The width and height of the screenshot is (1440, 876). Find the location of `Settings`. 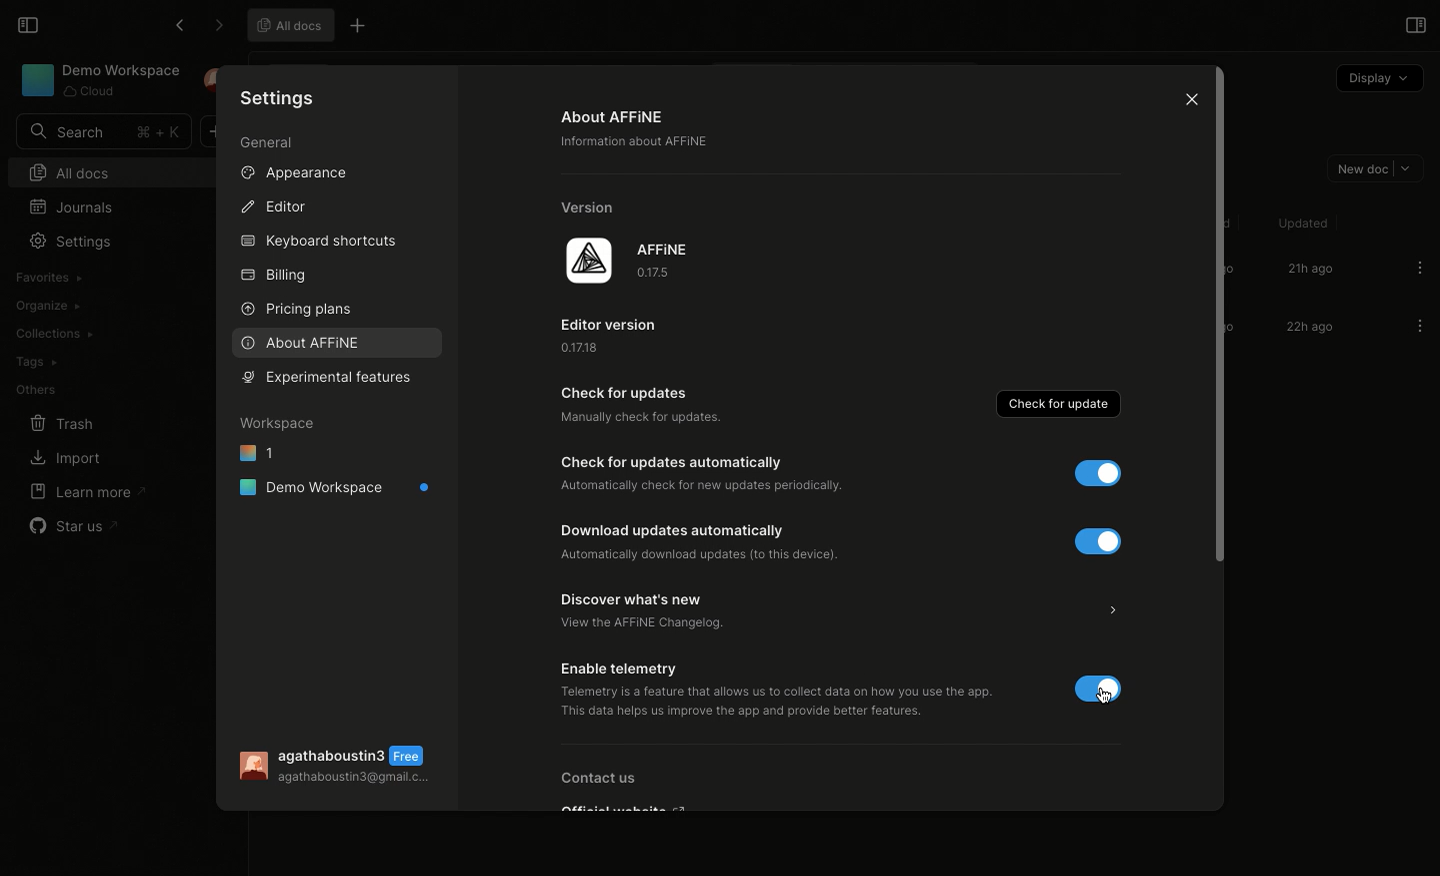

Settings is located at coordinates (280, 97).